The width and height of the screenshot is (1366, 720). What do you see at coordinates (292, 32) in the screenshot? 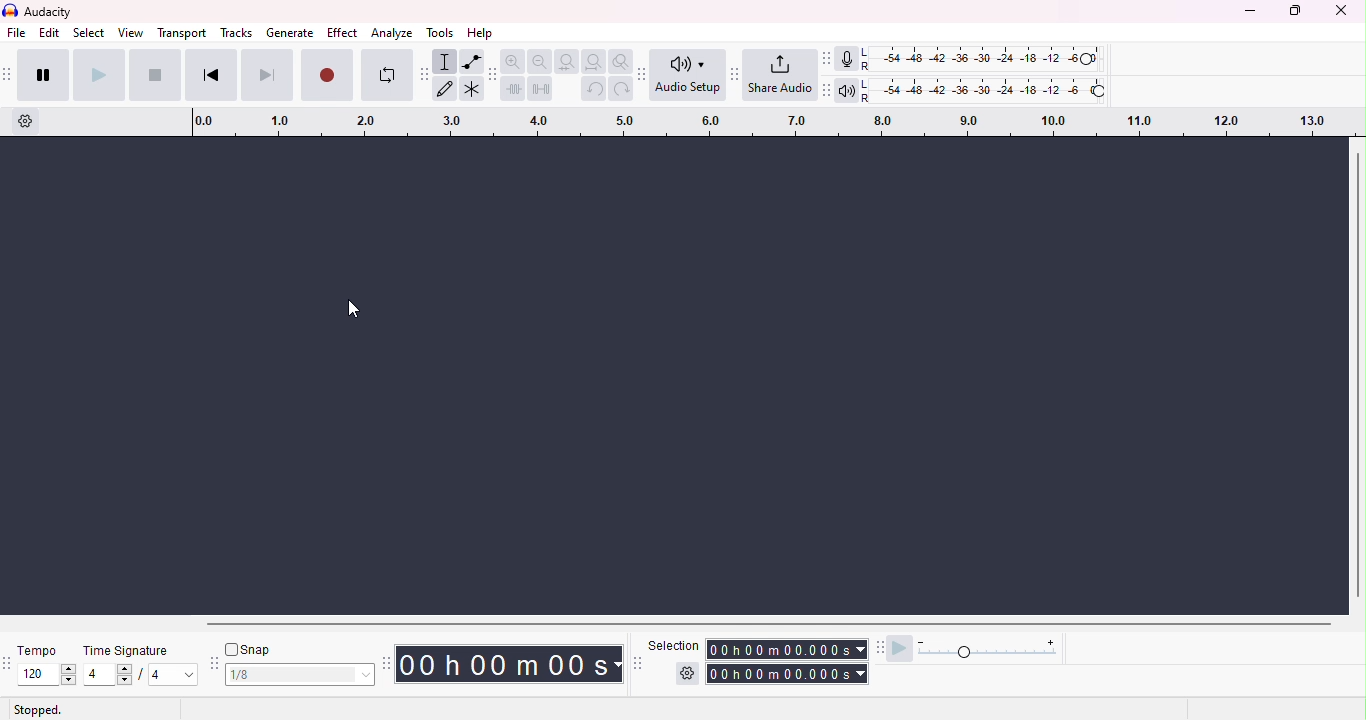
I see `generate` at bounding box center [292, 32].